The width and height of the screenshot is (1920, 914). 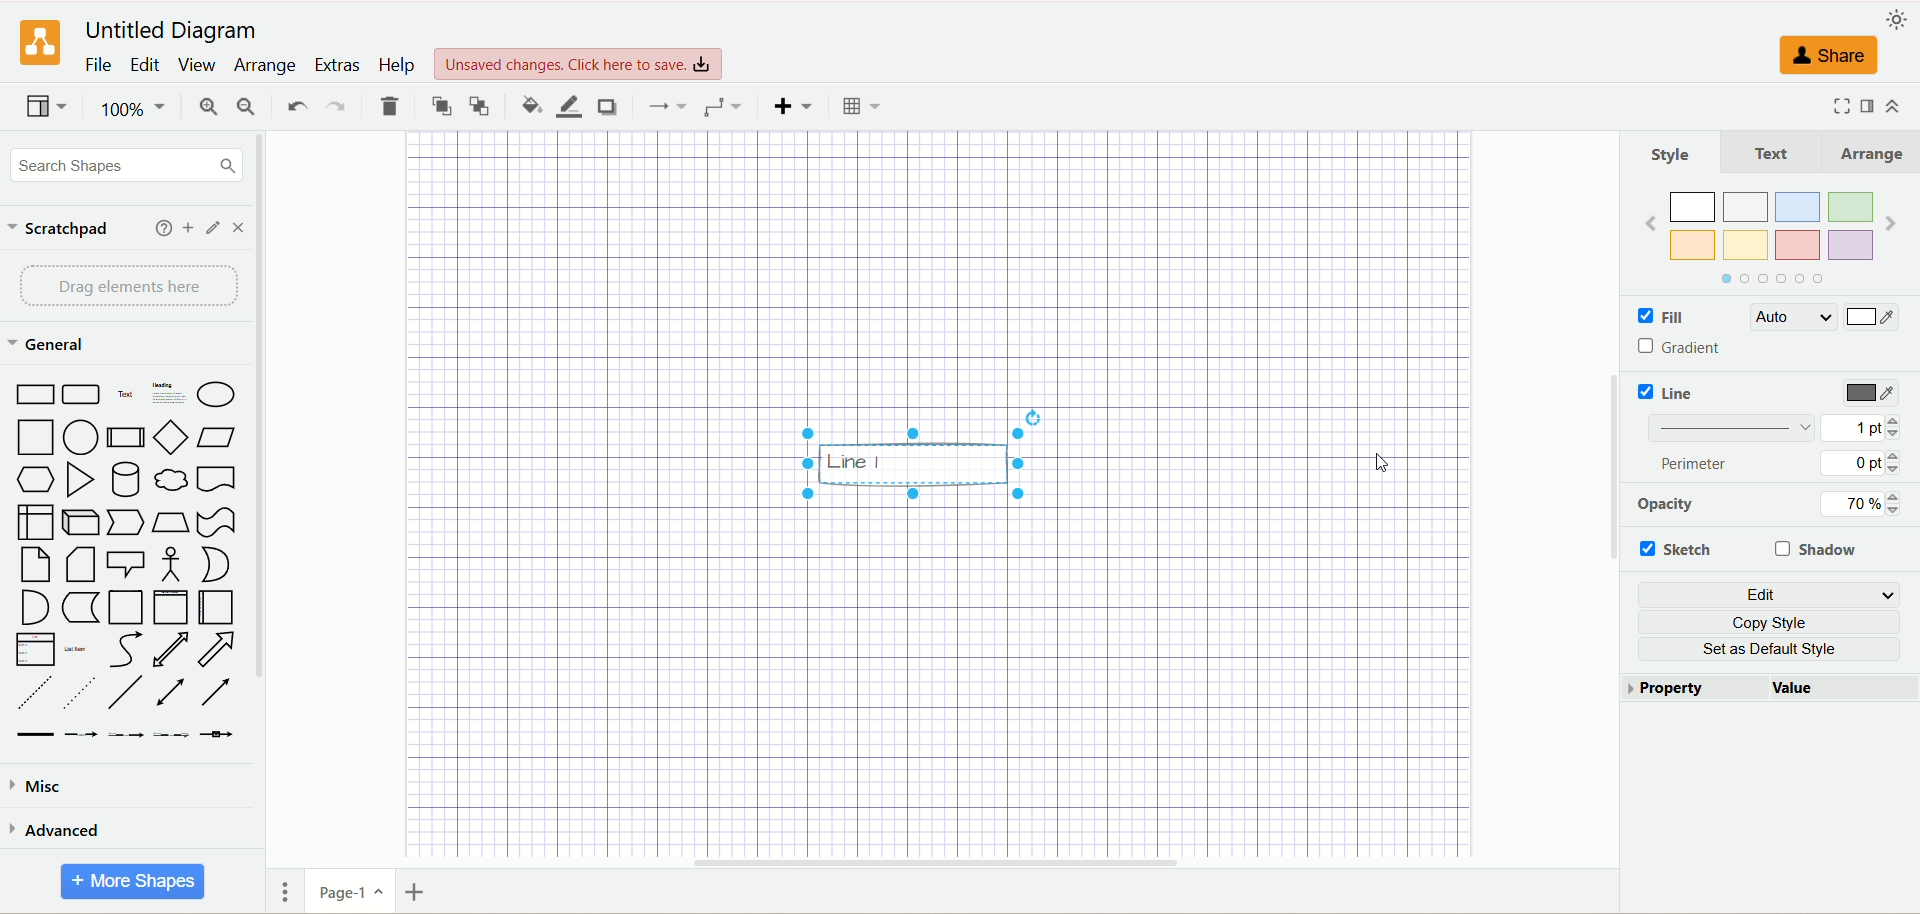 What do you see at coordinates (128, 523) in the screenshot?
I see `Step` at bounding box center [128, 523].